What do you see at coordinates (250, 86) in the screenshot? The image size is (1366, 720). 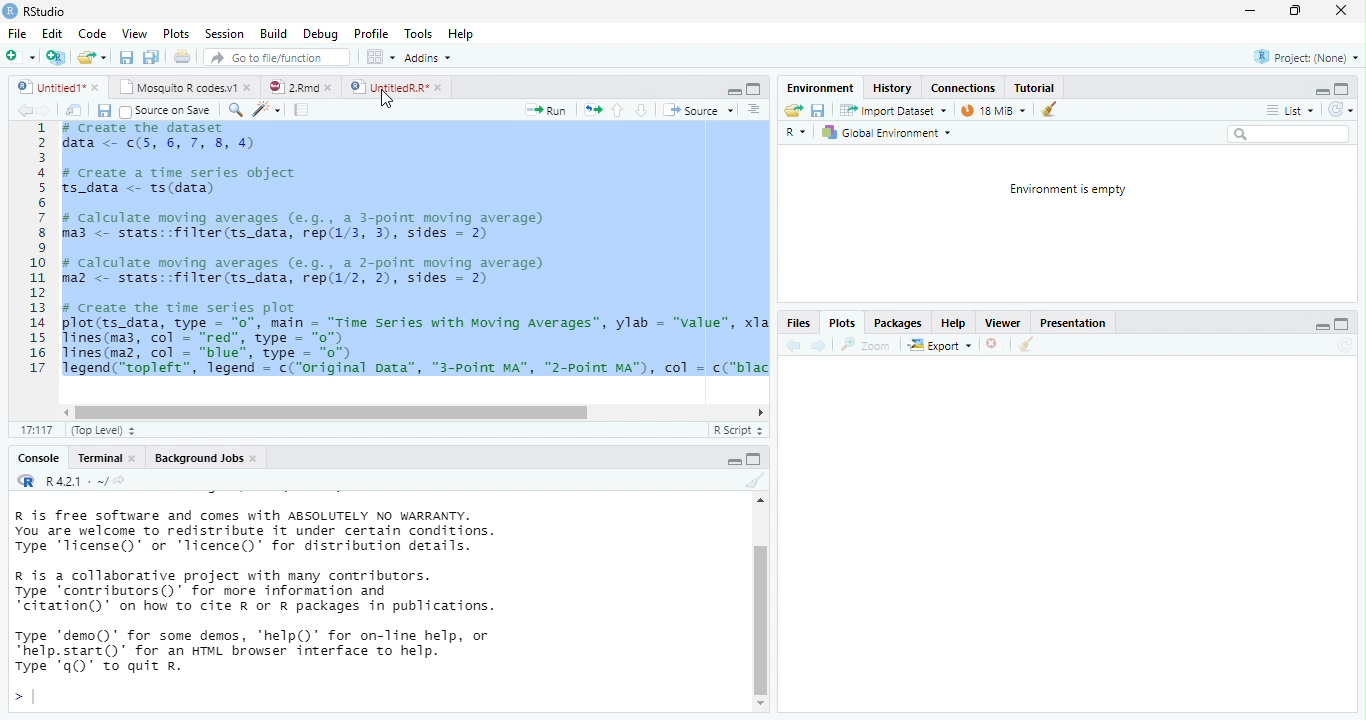 I see `close` at bounding box center [250, 86].